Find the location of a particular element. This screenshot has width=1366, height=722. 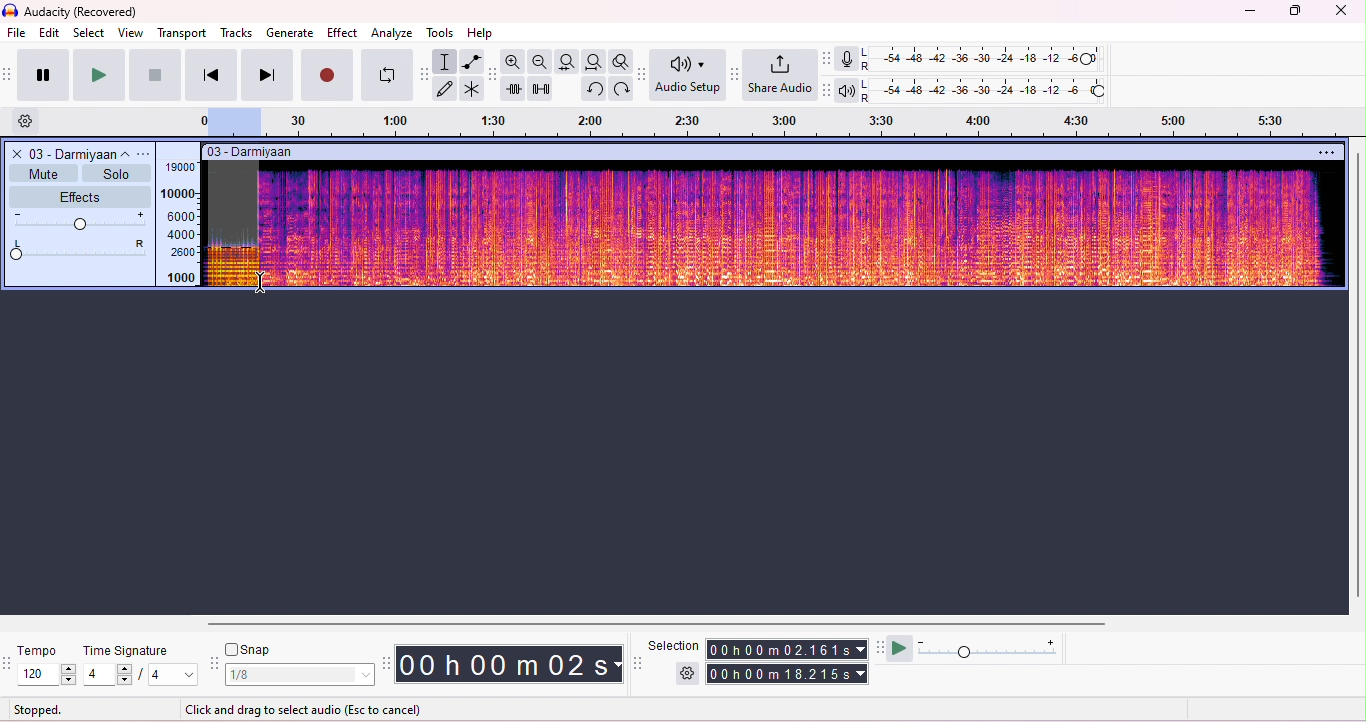

zoom out is located at coordinates (539, 60).